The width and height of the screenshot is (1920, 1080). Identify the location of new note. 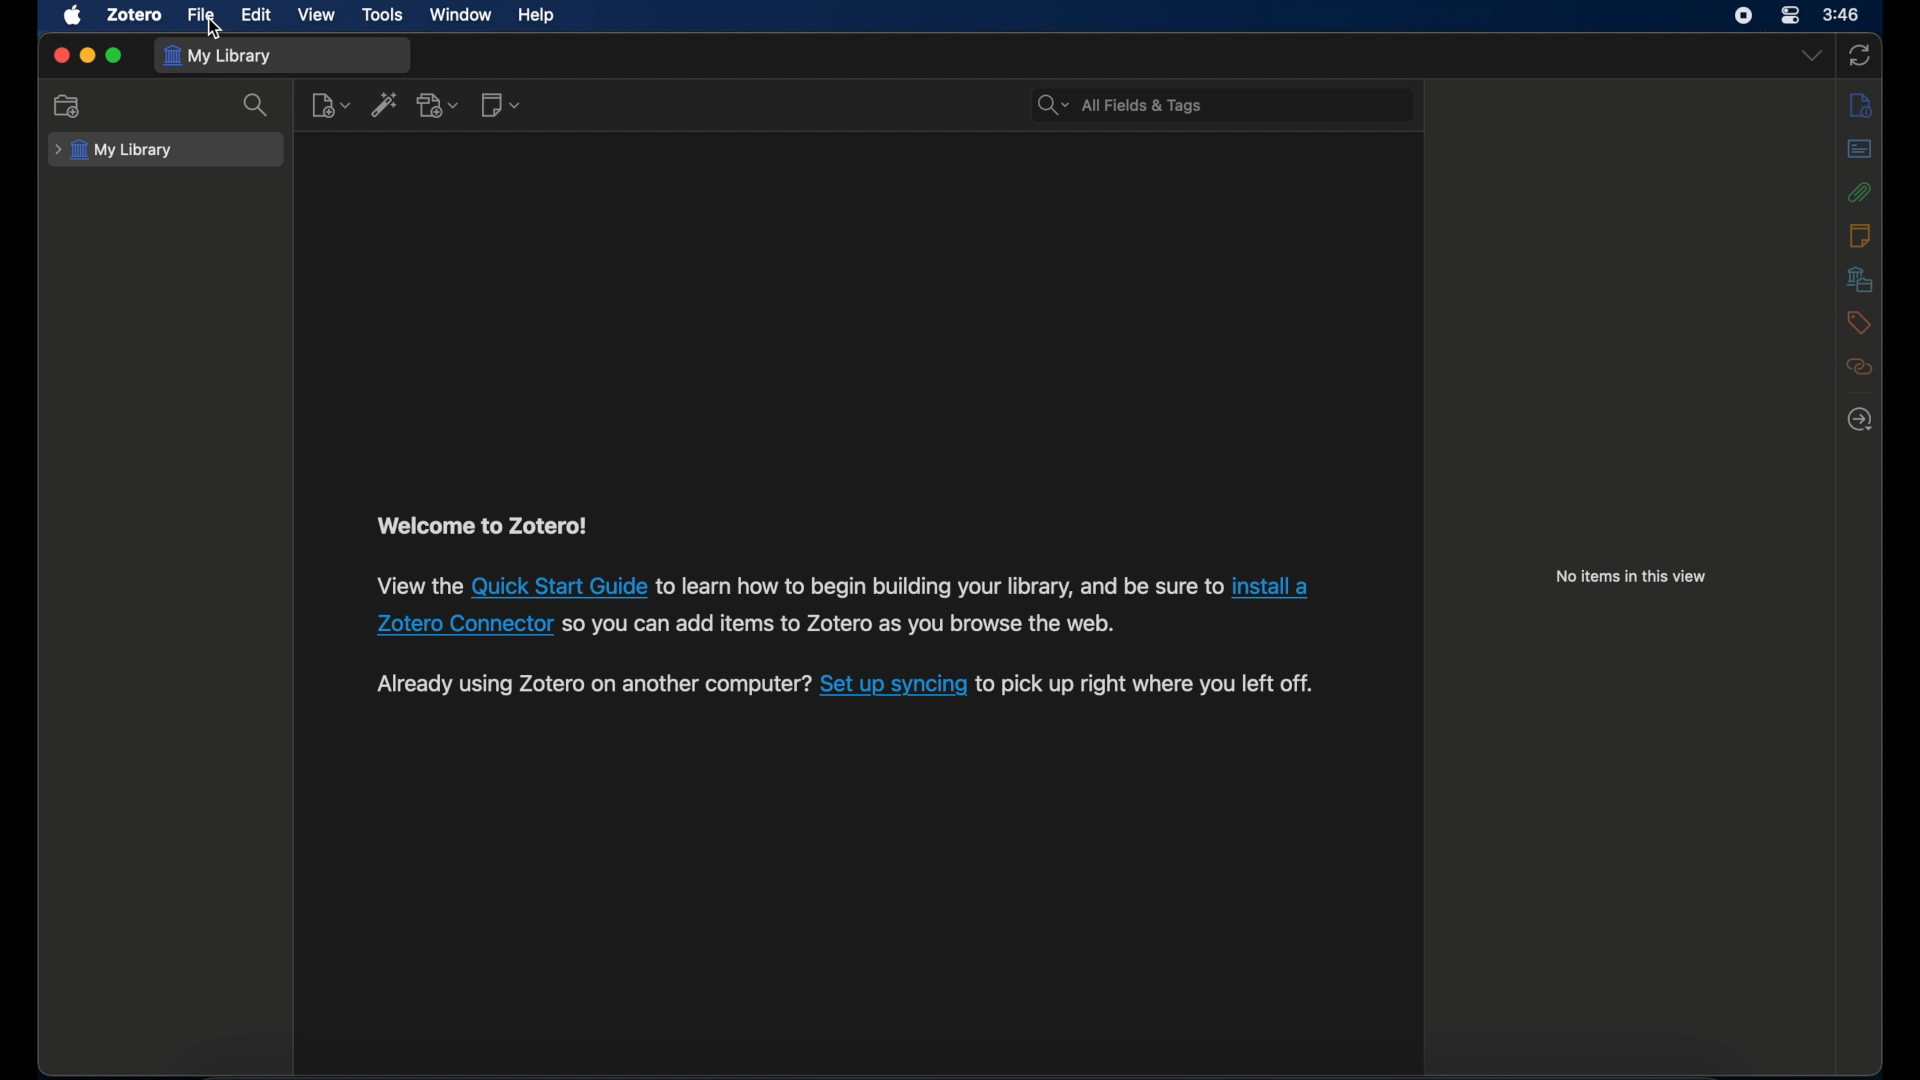
(500, 105).